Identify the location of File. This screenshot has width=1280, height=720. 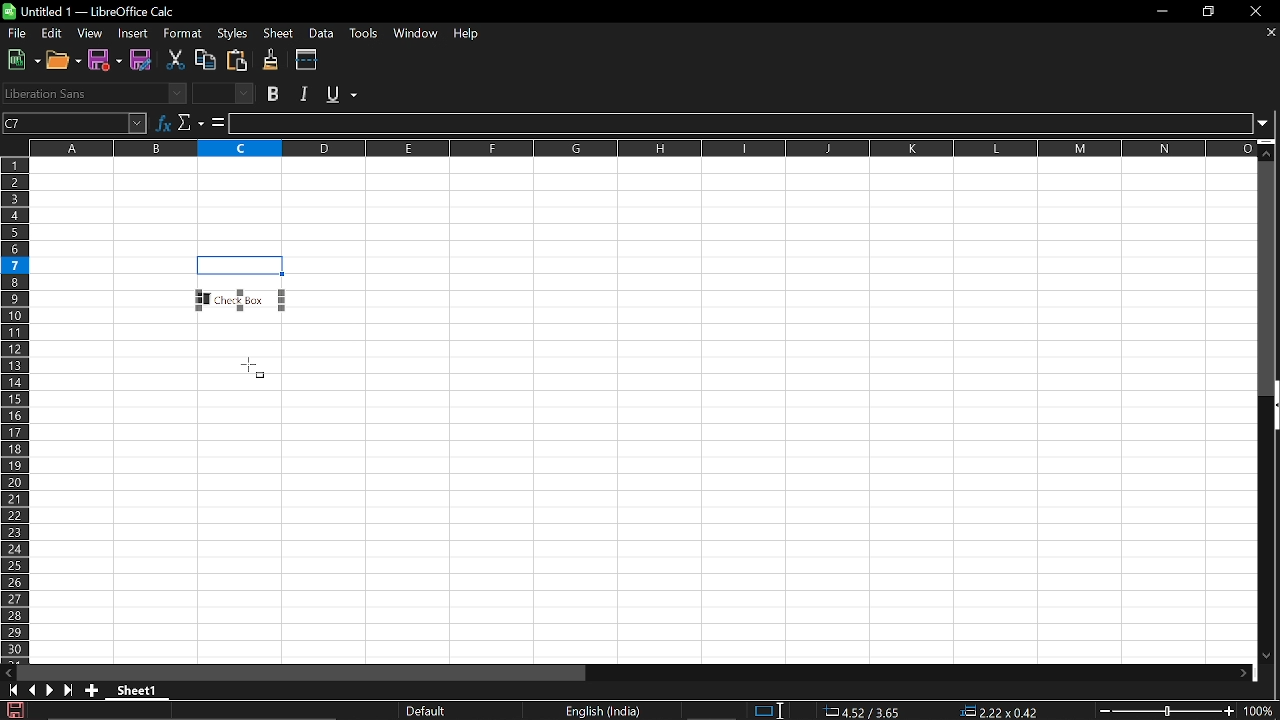
(16, 33).